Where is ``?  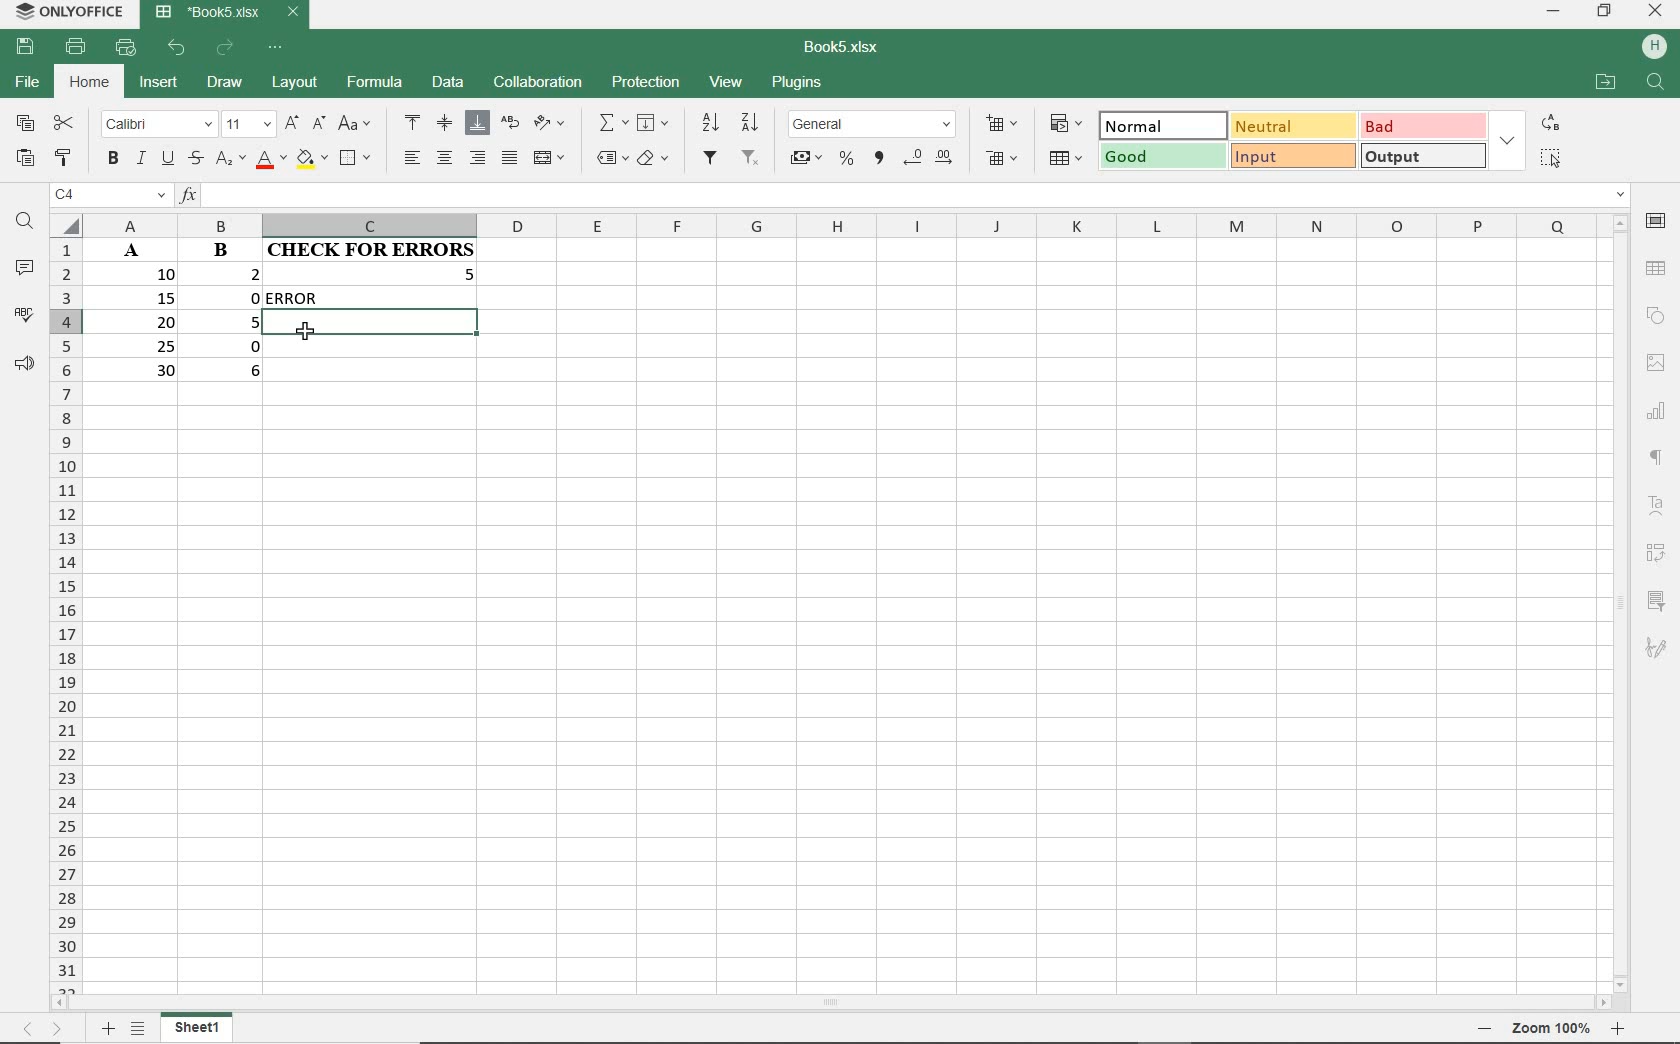
 is located at coordinates (1552, 1028).